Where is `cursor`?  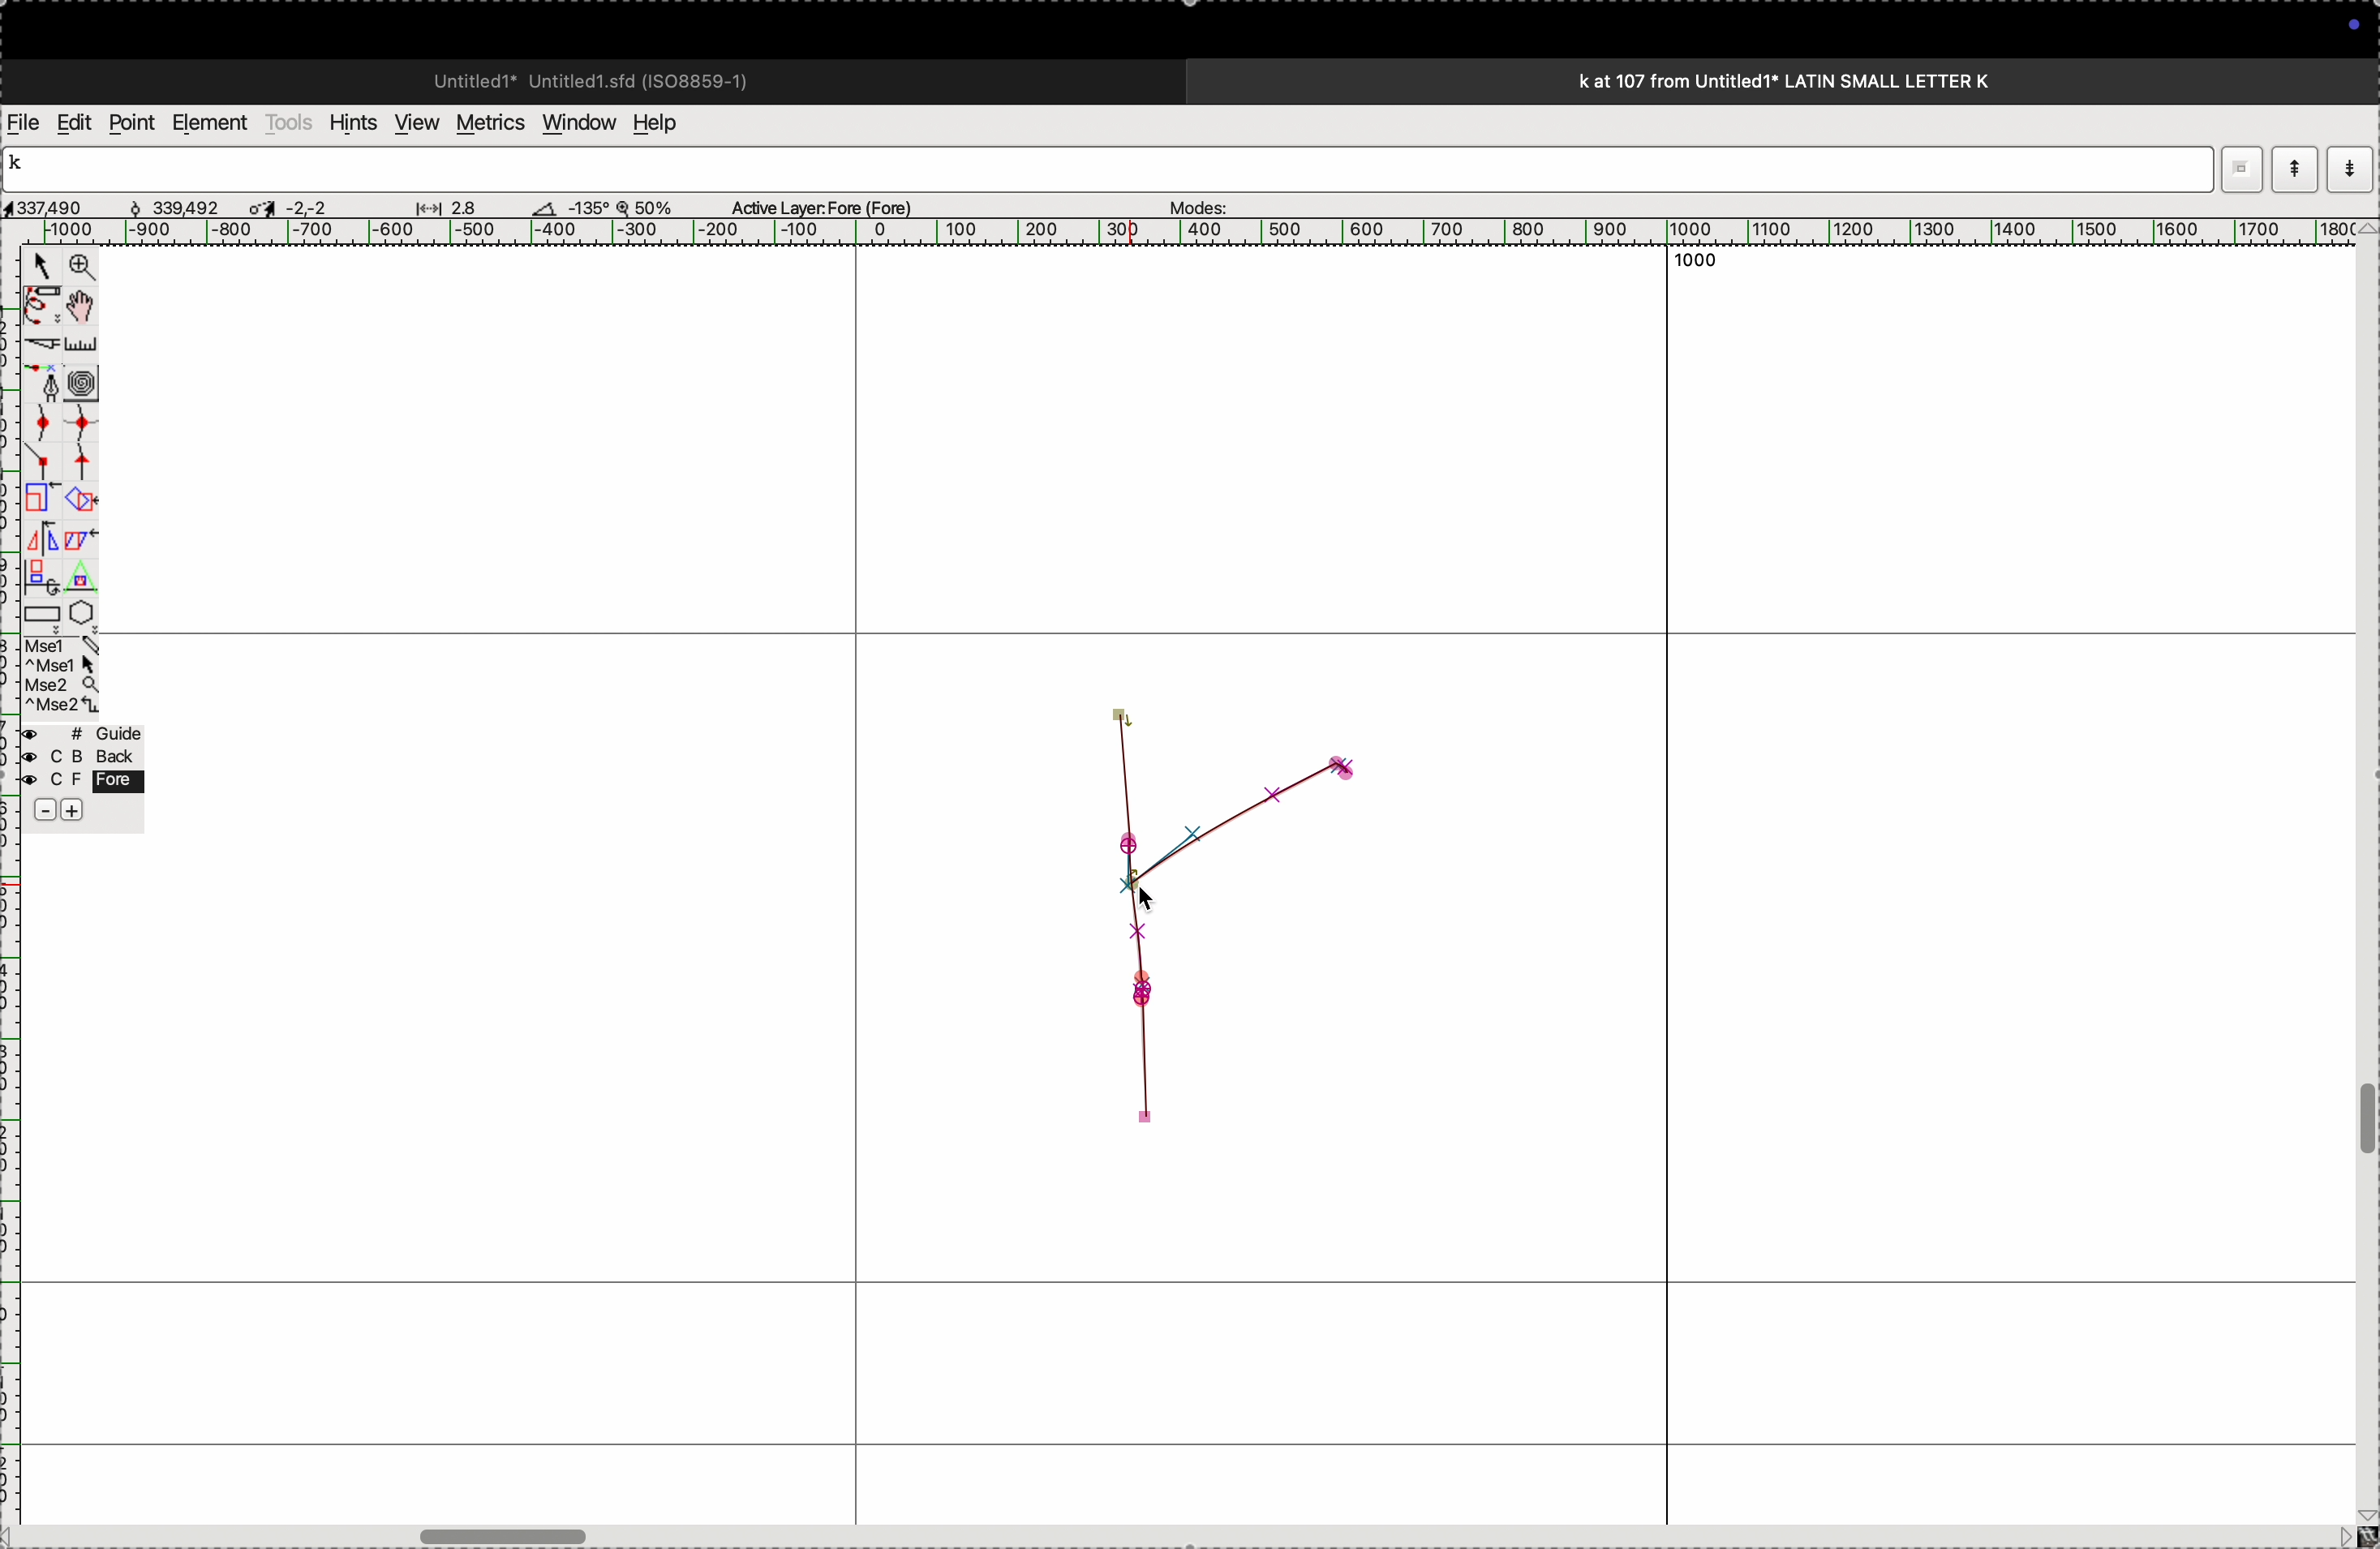 cursor is located at coordinates (1150, 906).